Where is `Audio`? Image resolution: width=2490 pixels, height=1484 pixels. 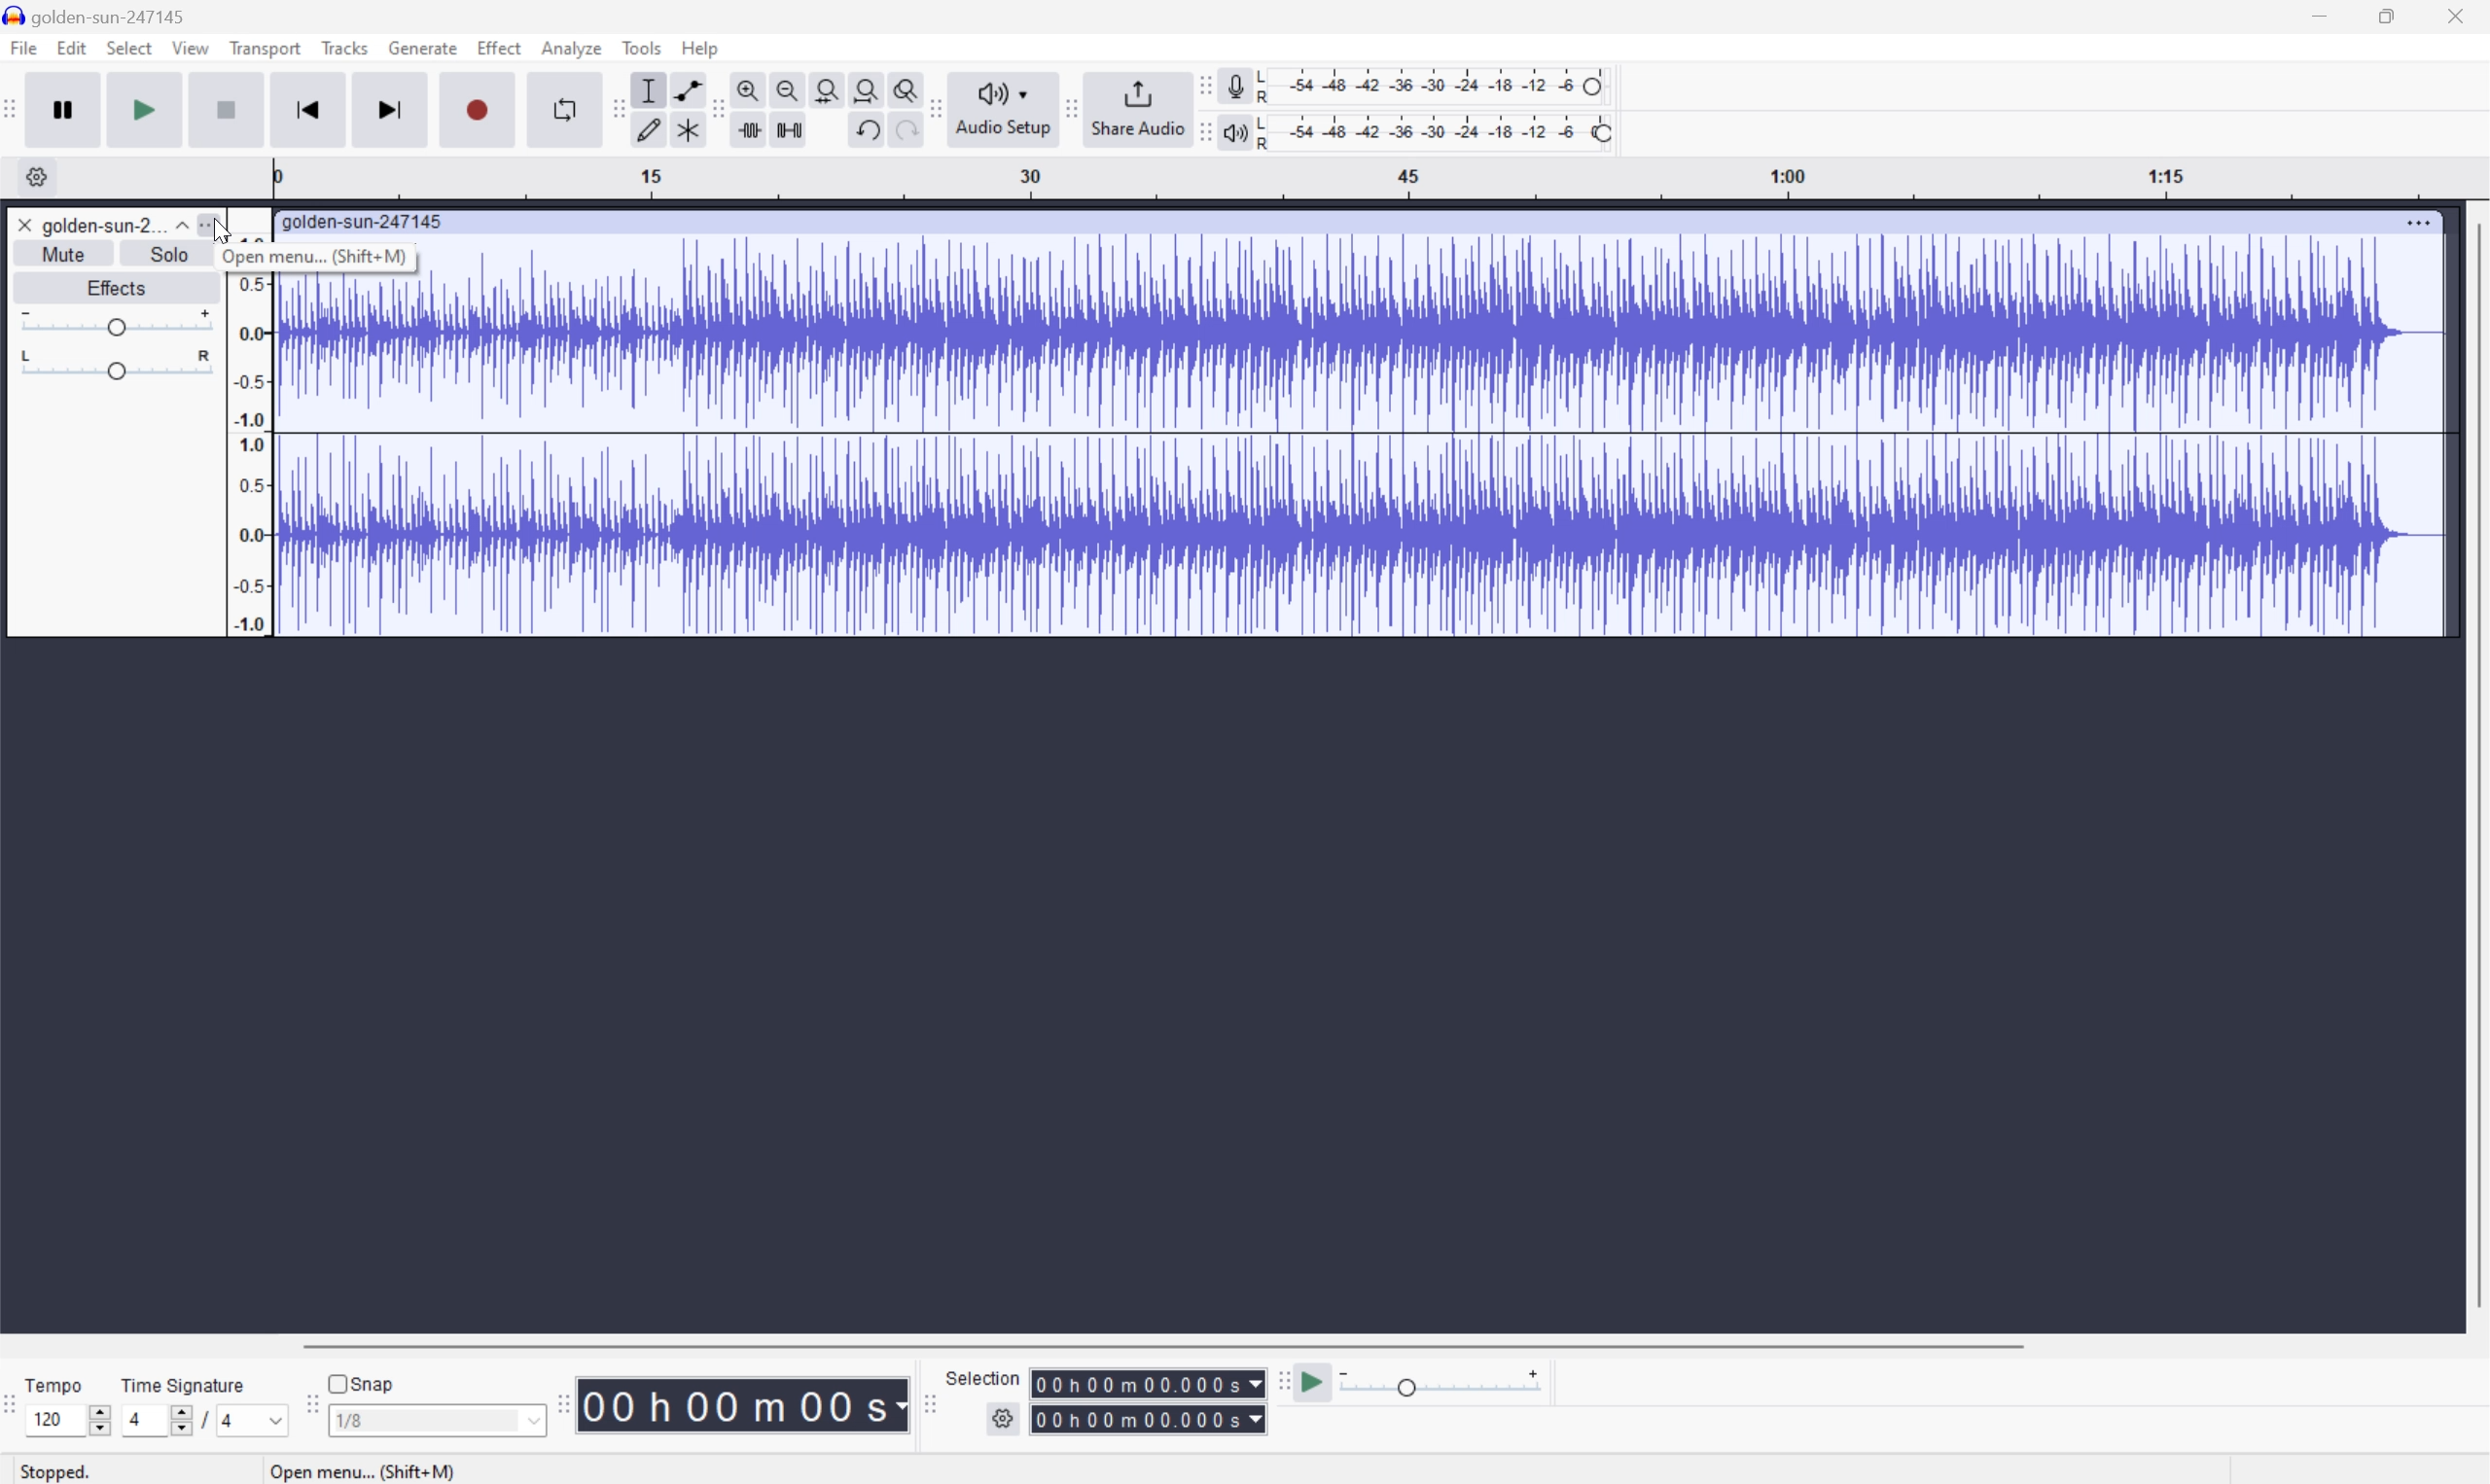
Audio is located at coordinates (1363, 437).